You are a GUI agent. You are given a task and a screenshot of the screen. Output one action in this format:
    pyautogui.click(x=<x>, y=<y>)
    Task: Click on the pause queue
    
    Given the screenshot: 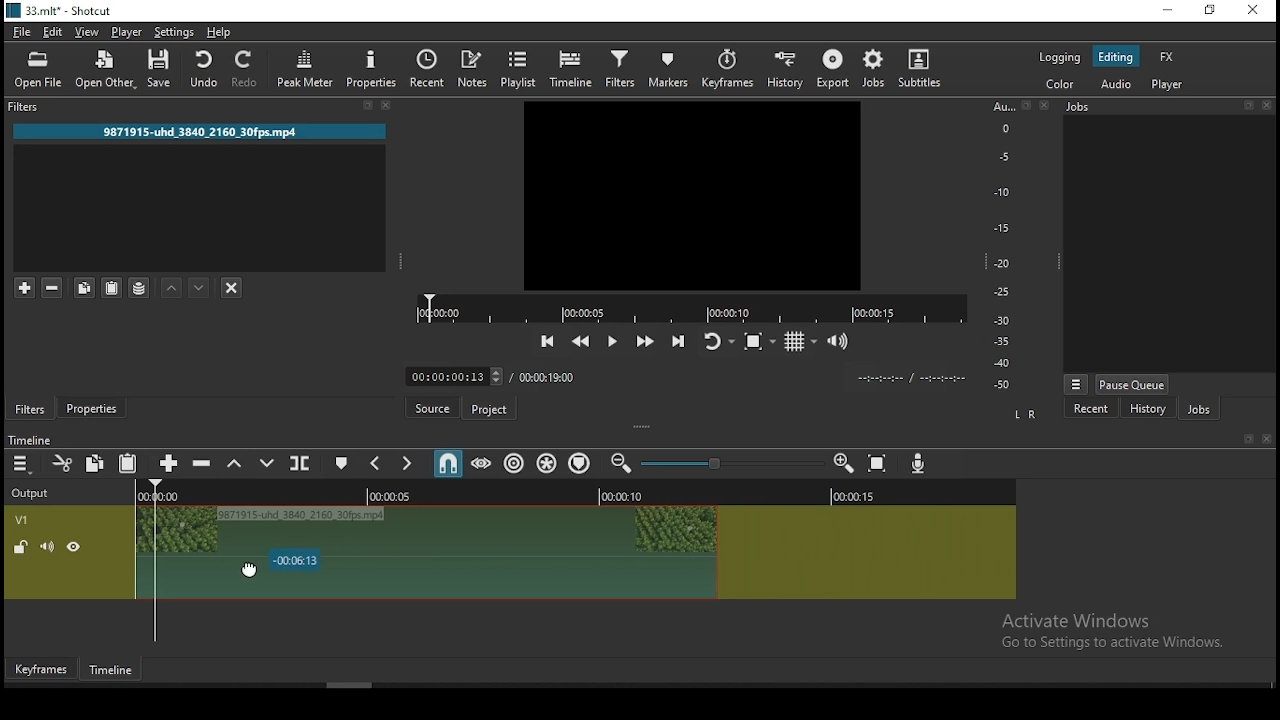 What is the action you would take?
    pyautogui.click(x=1136, y=382)
    